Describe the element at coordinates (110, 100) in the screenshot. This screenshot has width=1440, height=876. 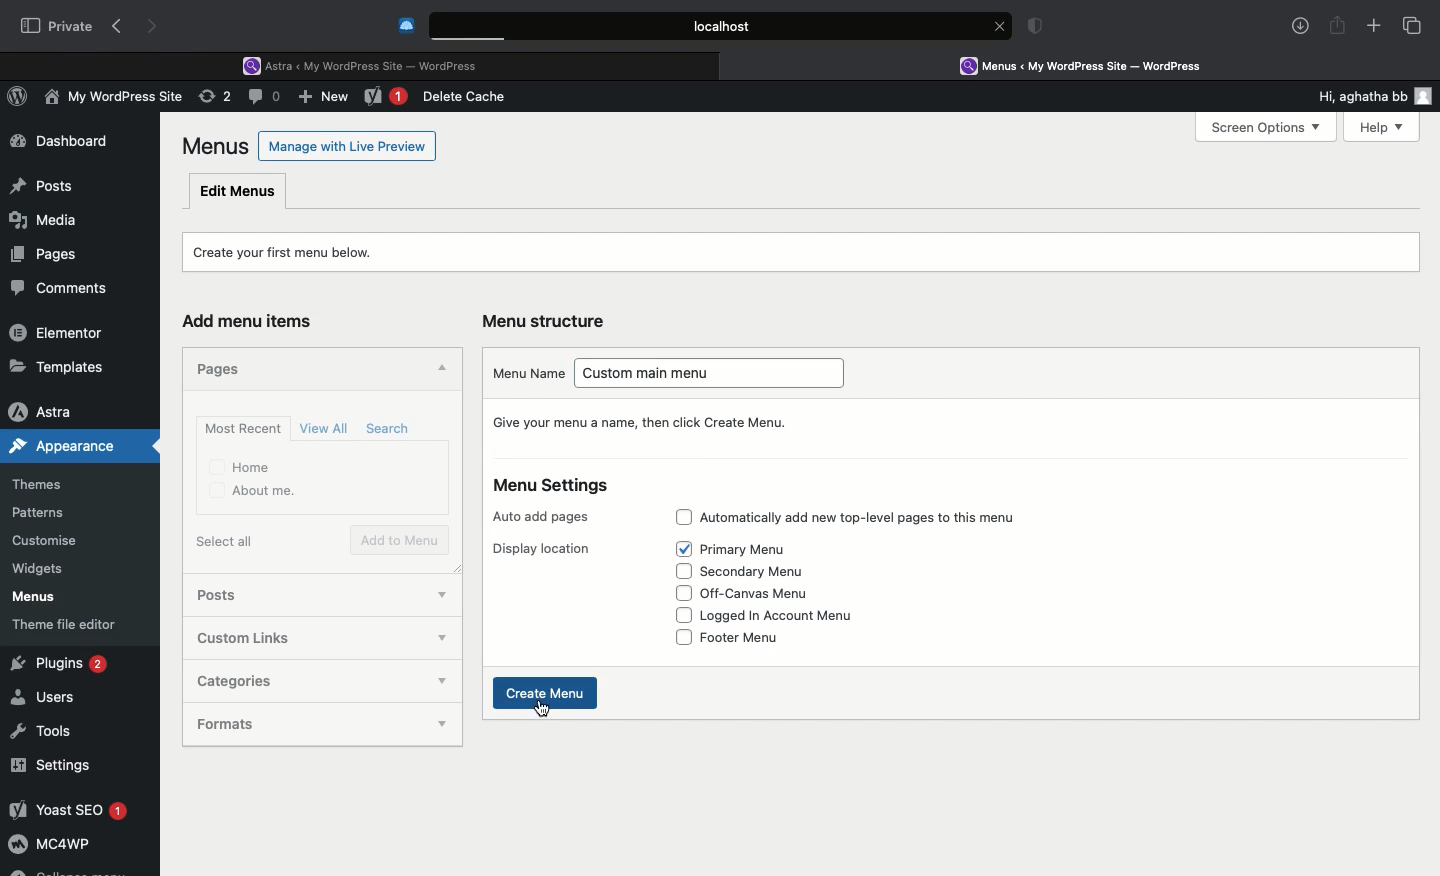
I see `My WordPress Site` at that location.